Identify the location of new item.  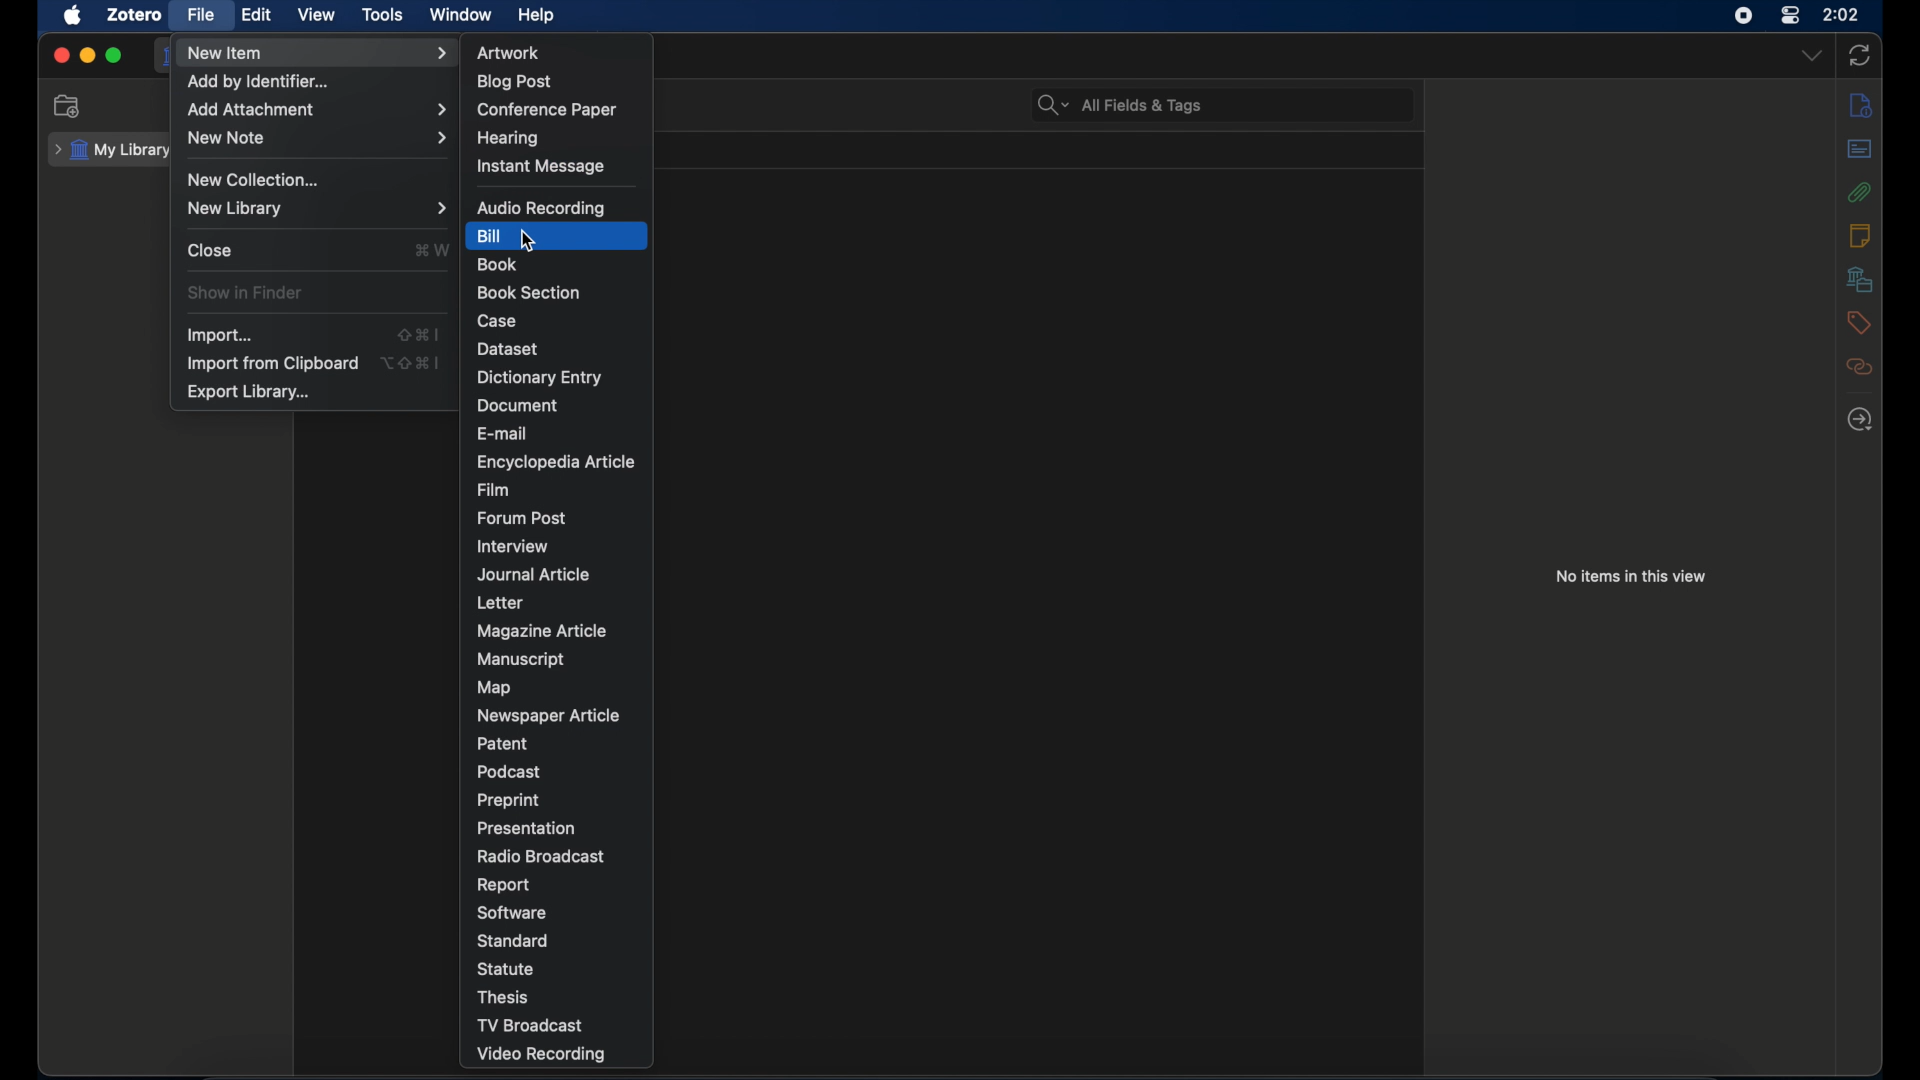
(322, 53).